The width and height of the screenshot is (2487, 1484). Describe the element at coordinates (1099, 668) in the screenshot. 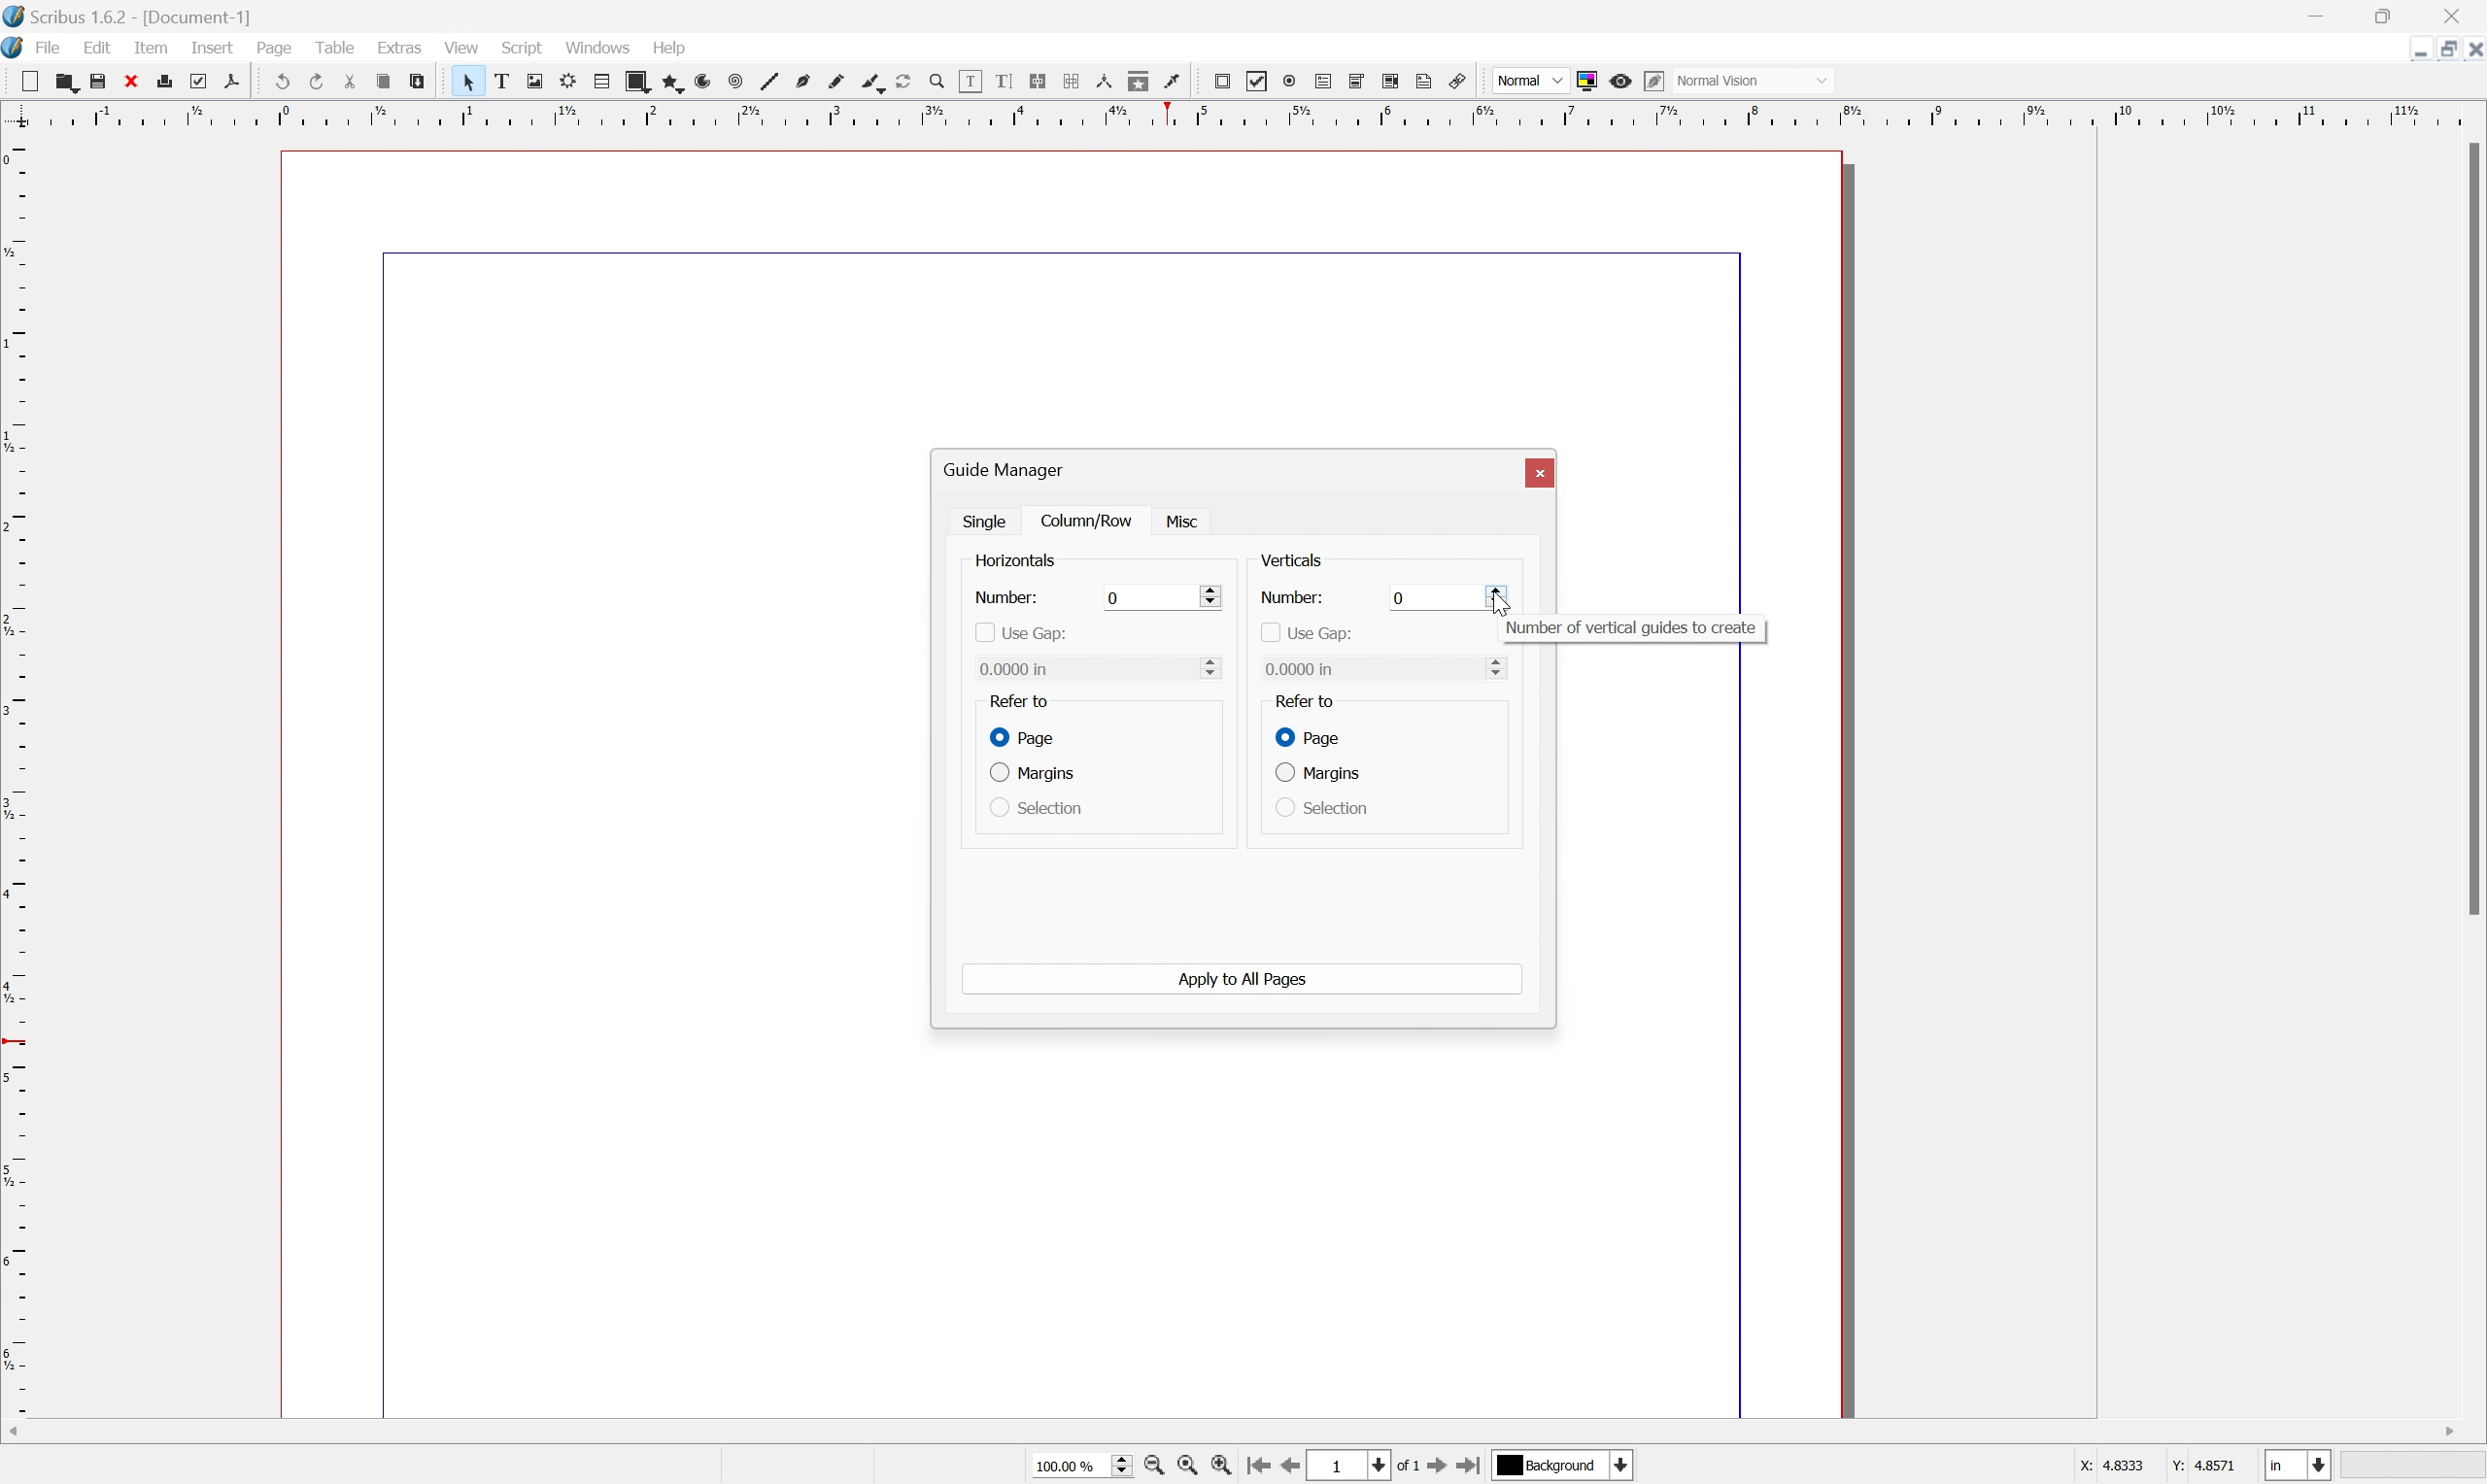

I see `0.0000 in` at that location.